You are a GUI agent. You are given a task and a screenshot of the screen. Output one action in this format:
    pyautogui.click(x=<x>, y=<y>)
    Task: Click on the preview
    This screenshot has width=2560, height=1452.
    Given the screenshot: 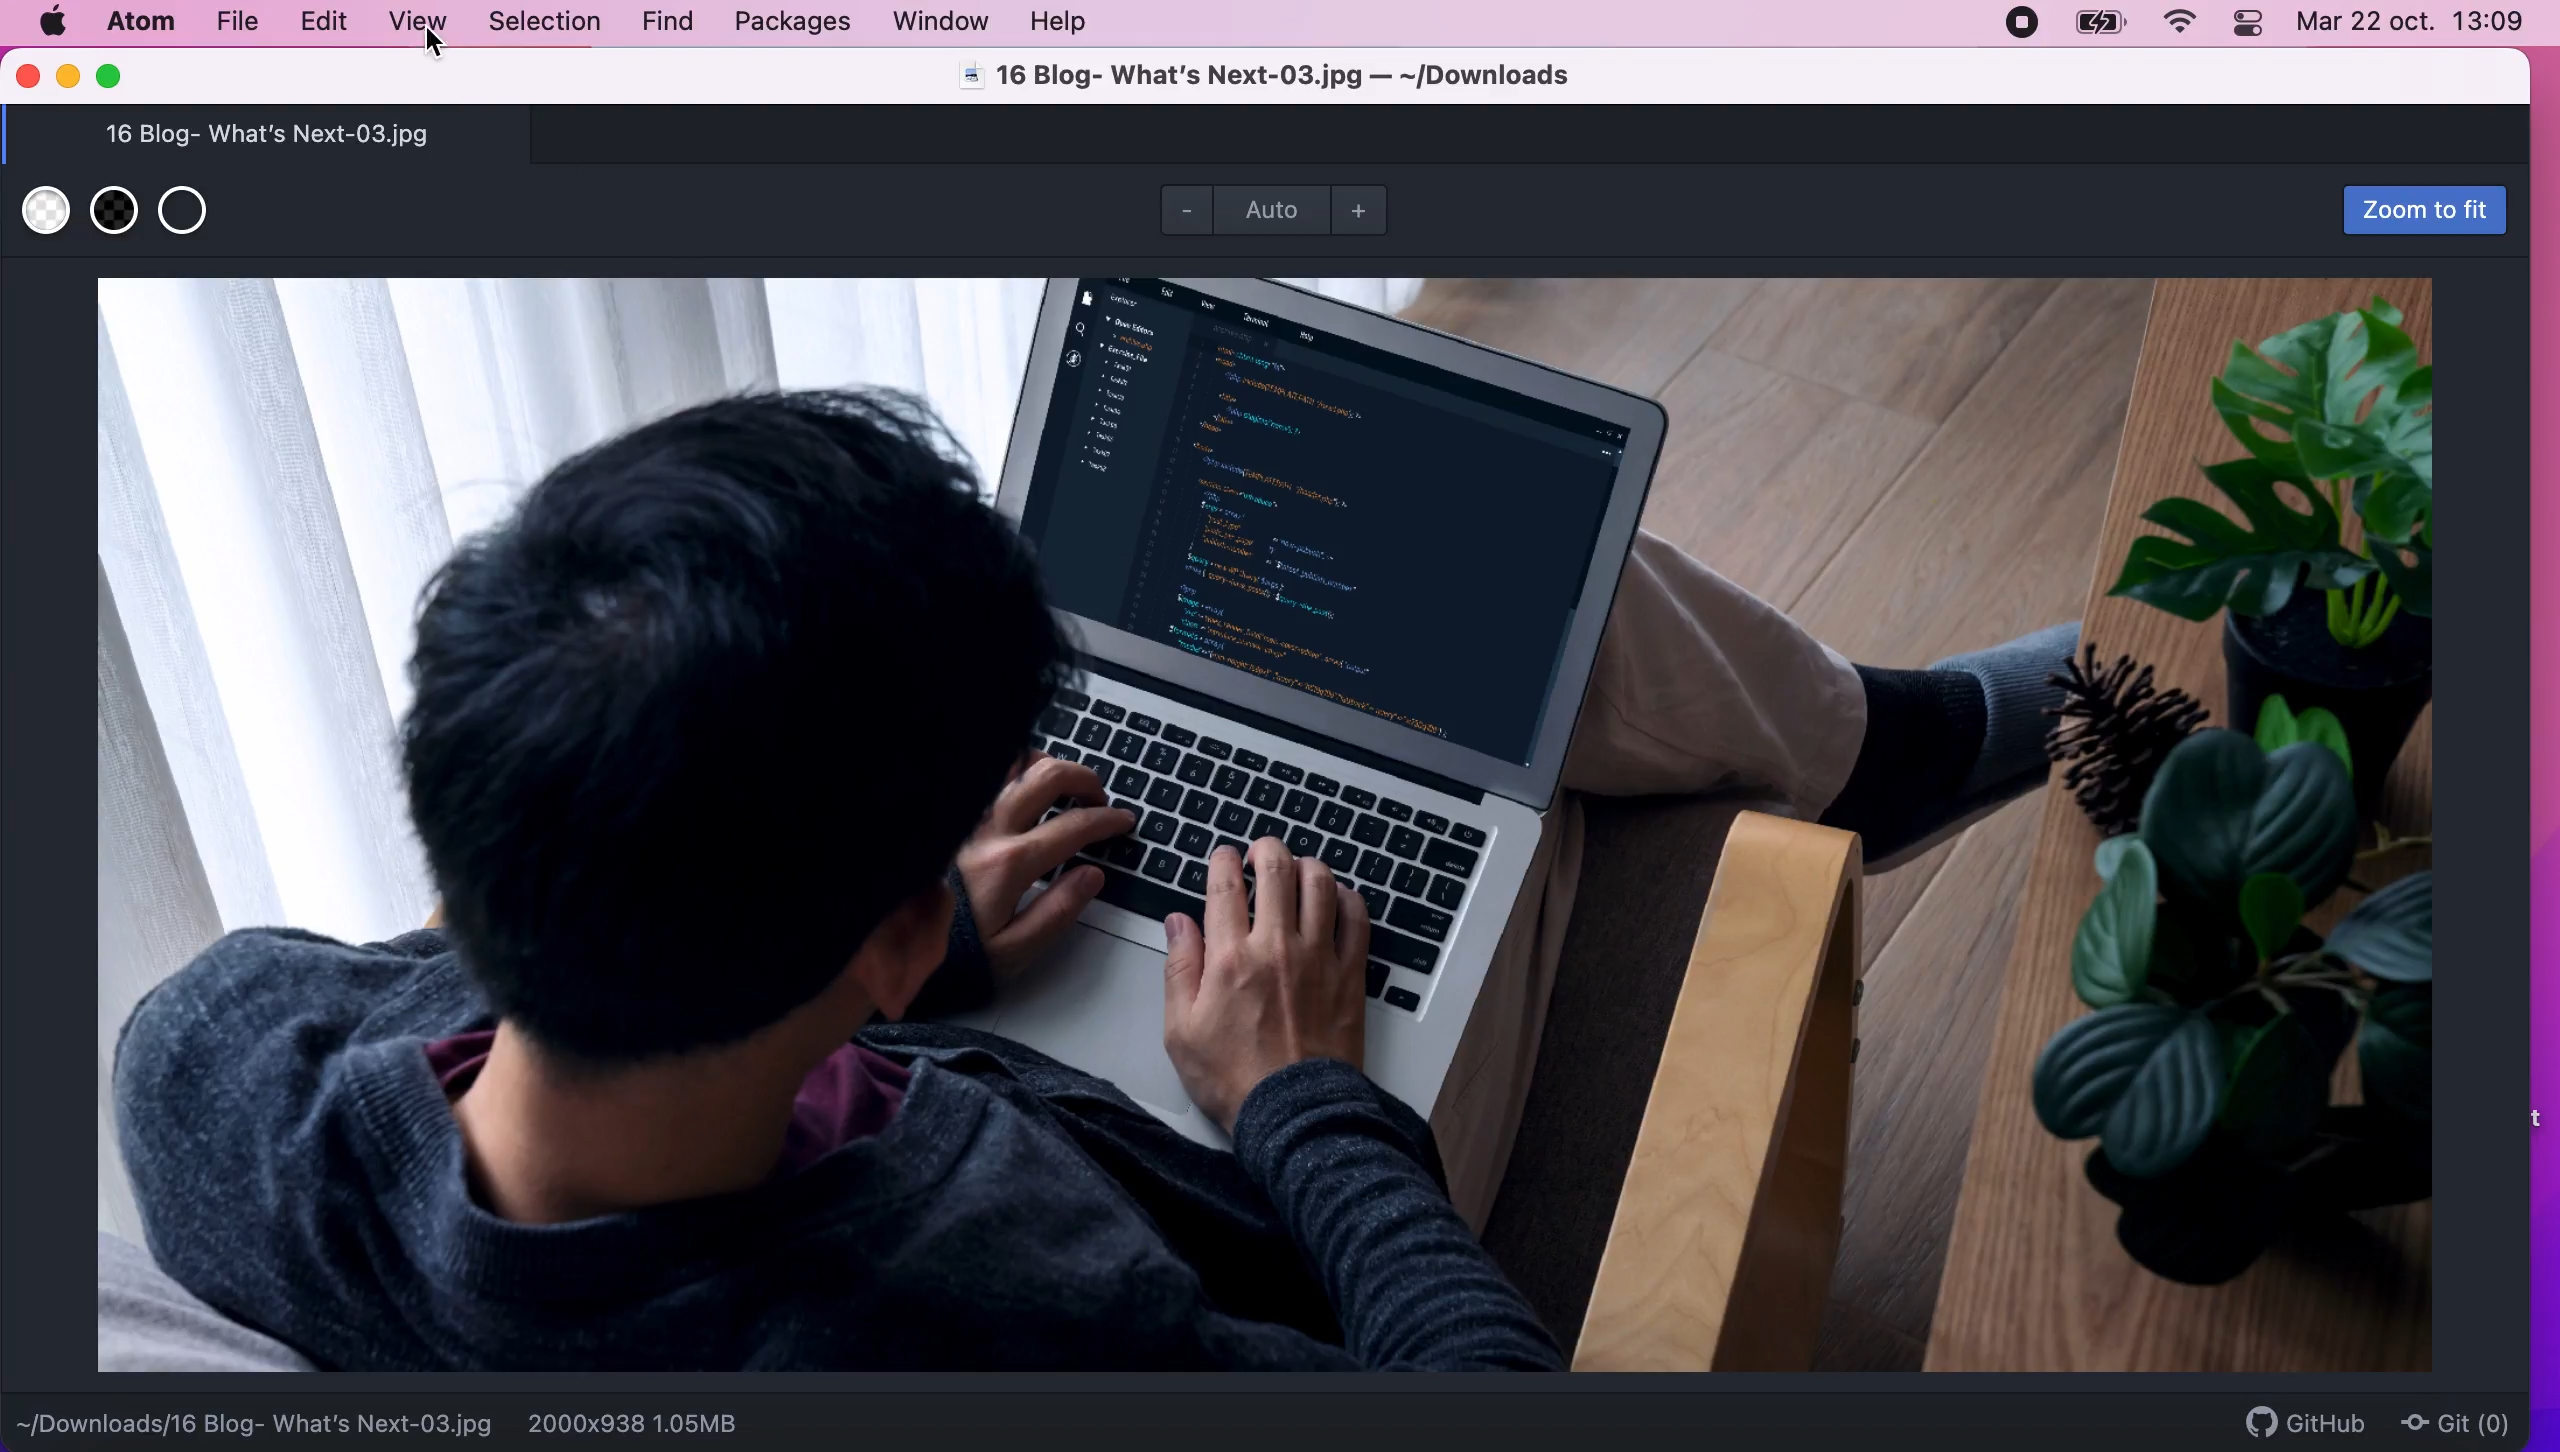 What is the action you would take?
    pyautogui.click(x=1266, y=828)
    